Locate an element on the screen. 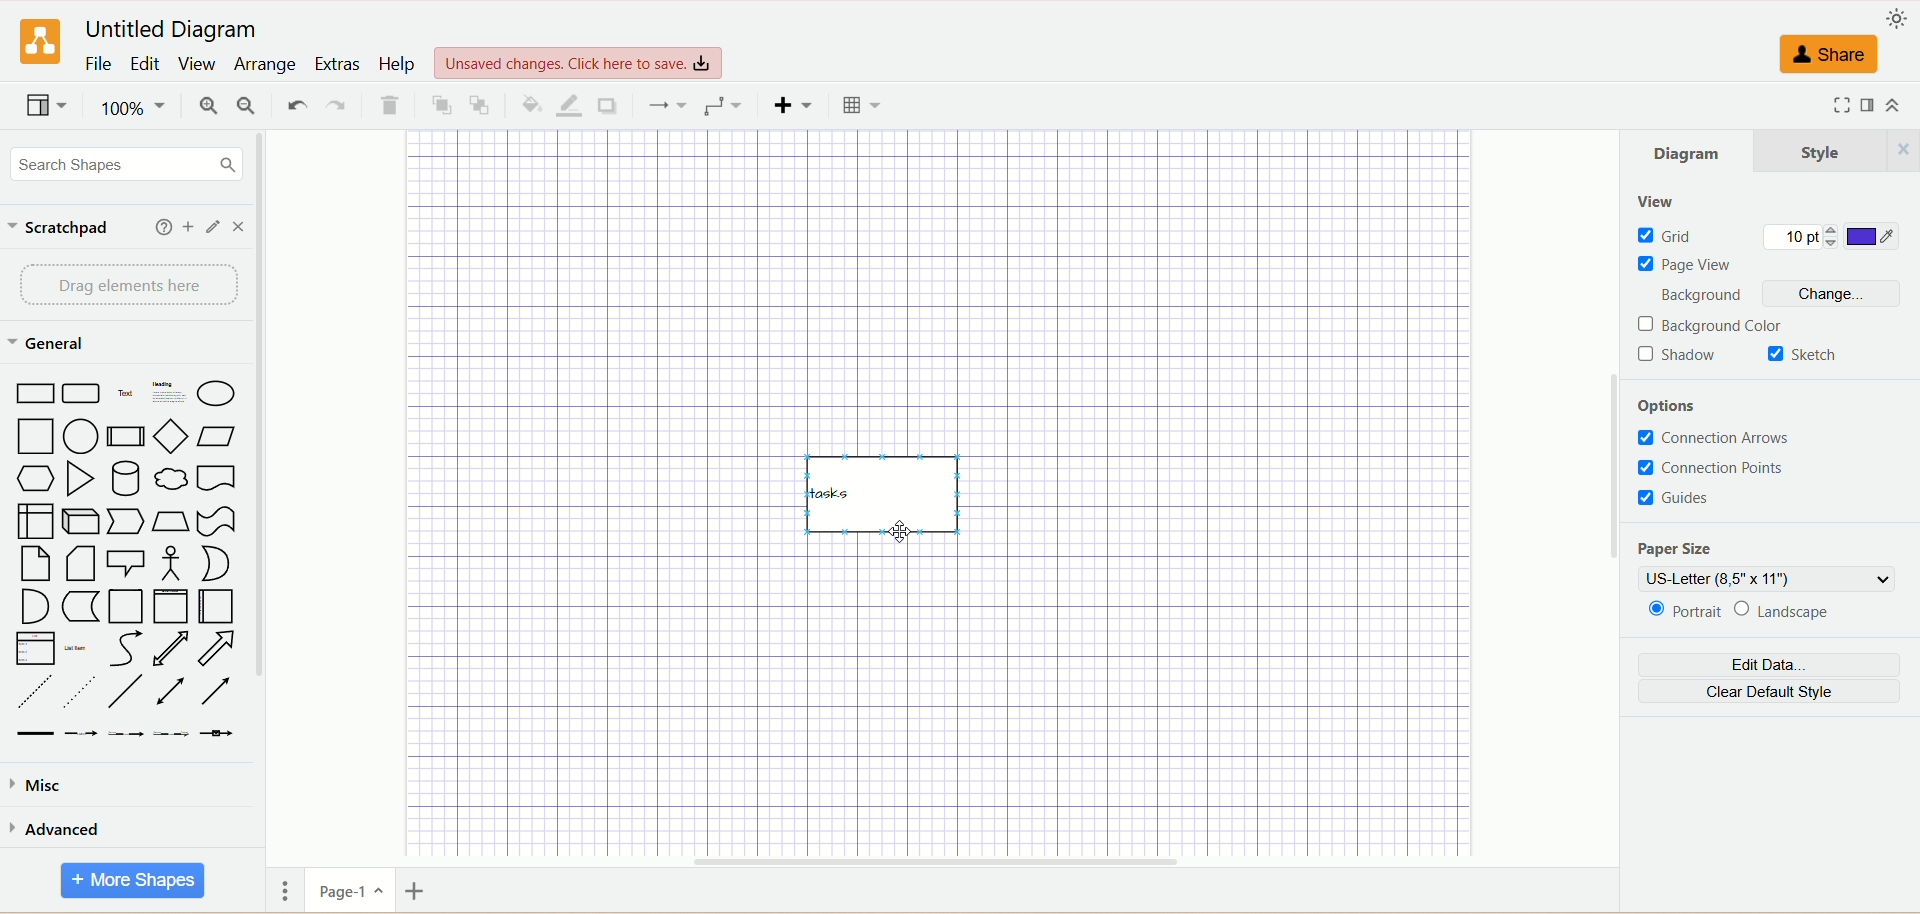 Image resolution: width=1920 pixels, height=914 pixels. portrait is located at coordinates (1687, 612).